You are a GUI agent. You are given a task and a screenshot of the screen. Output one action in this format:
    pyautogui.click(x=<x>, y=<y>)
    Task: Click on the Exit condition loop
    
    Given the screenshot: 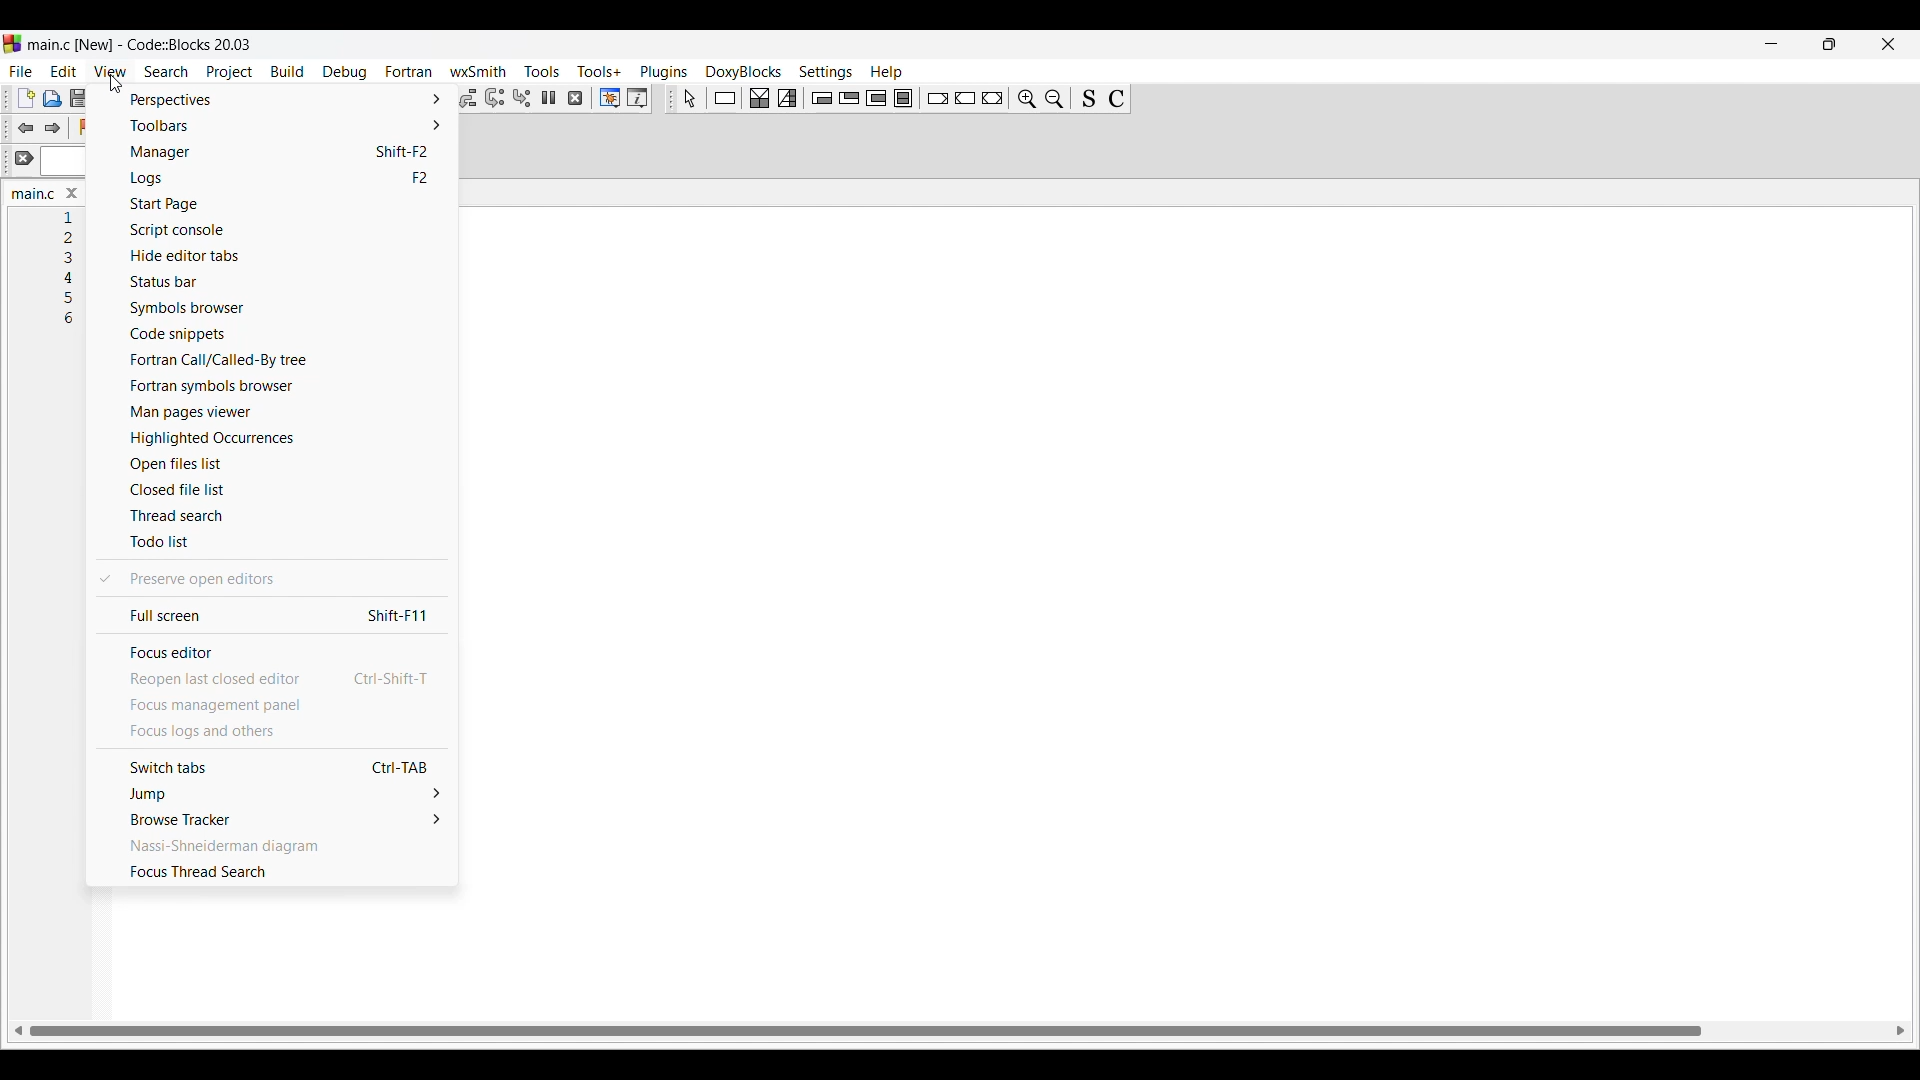 What is the action you would take?
    pyautogui.click(x=850, y=98)
    